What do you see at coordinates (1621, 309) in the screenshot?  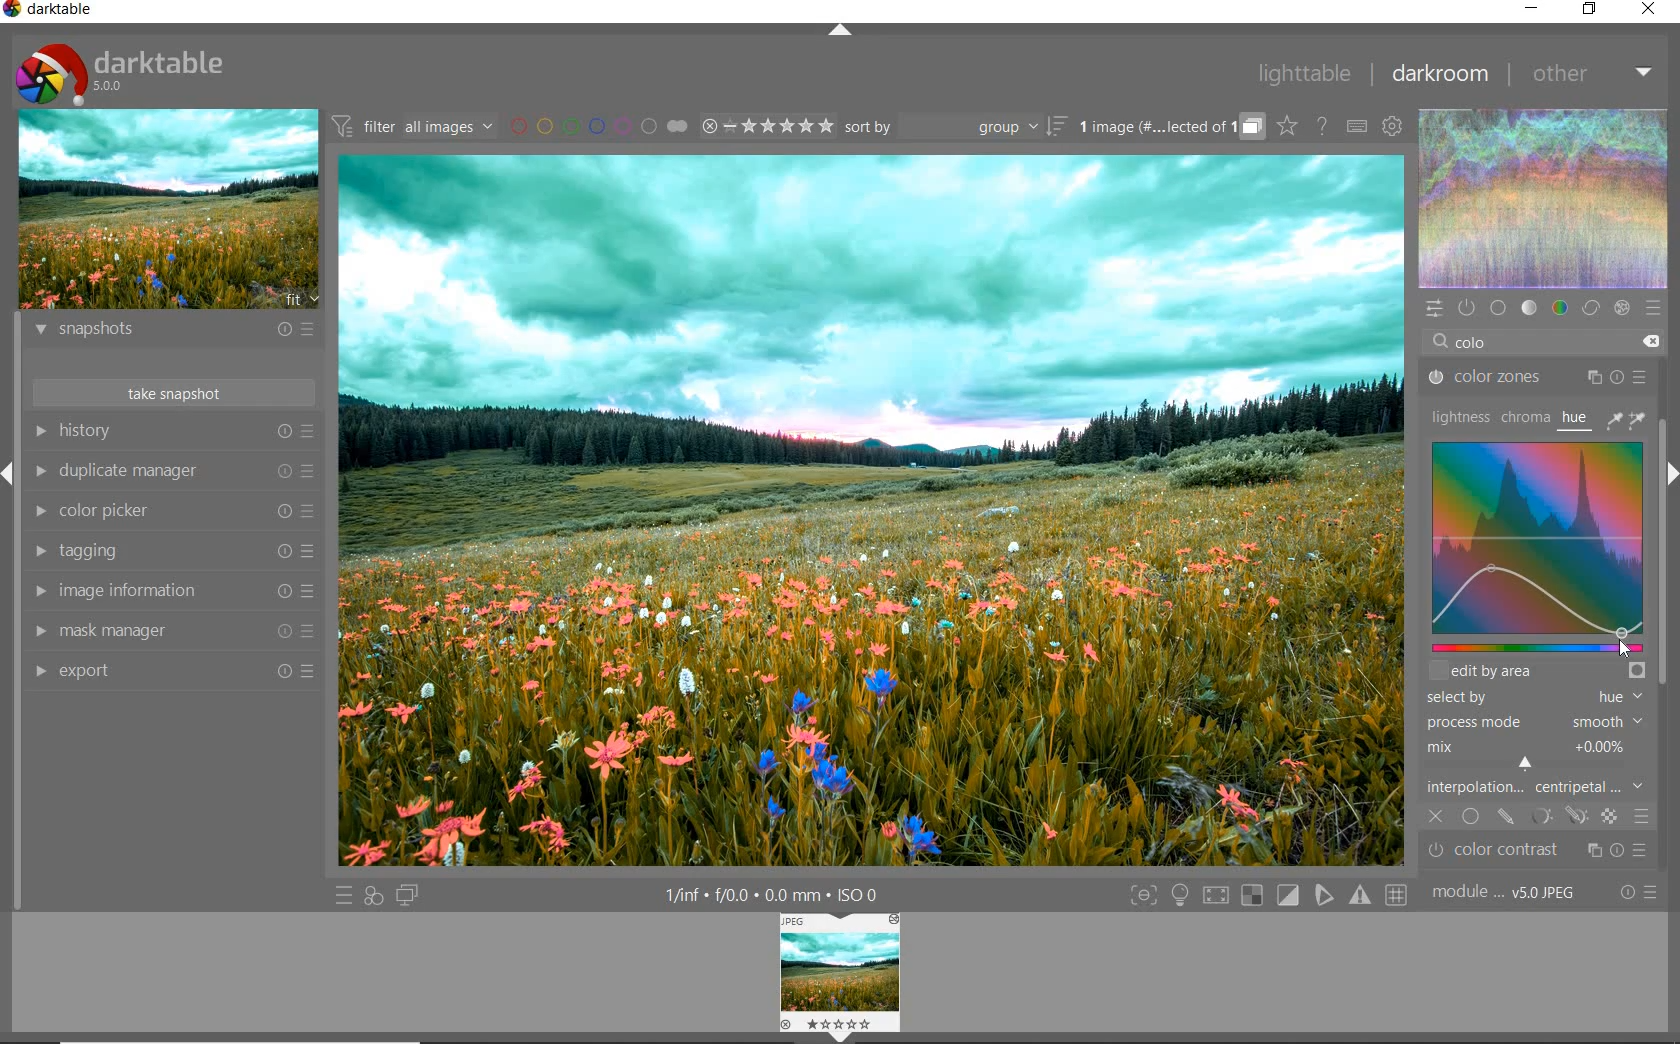 I see `effect` at bounding box center [1621, 309].